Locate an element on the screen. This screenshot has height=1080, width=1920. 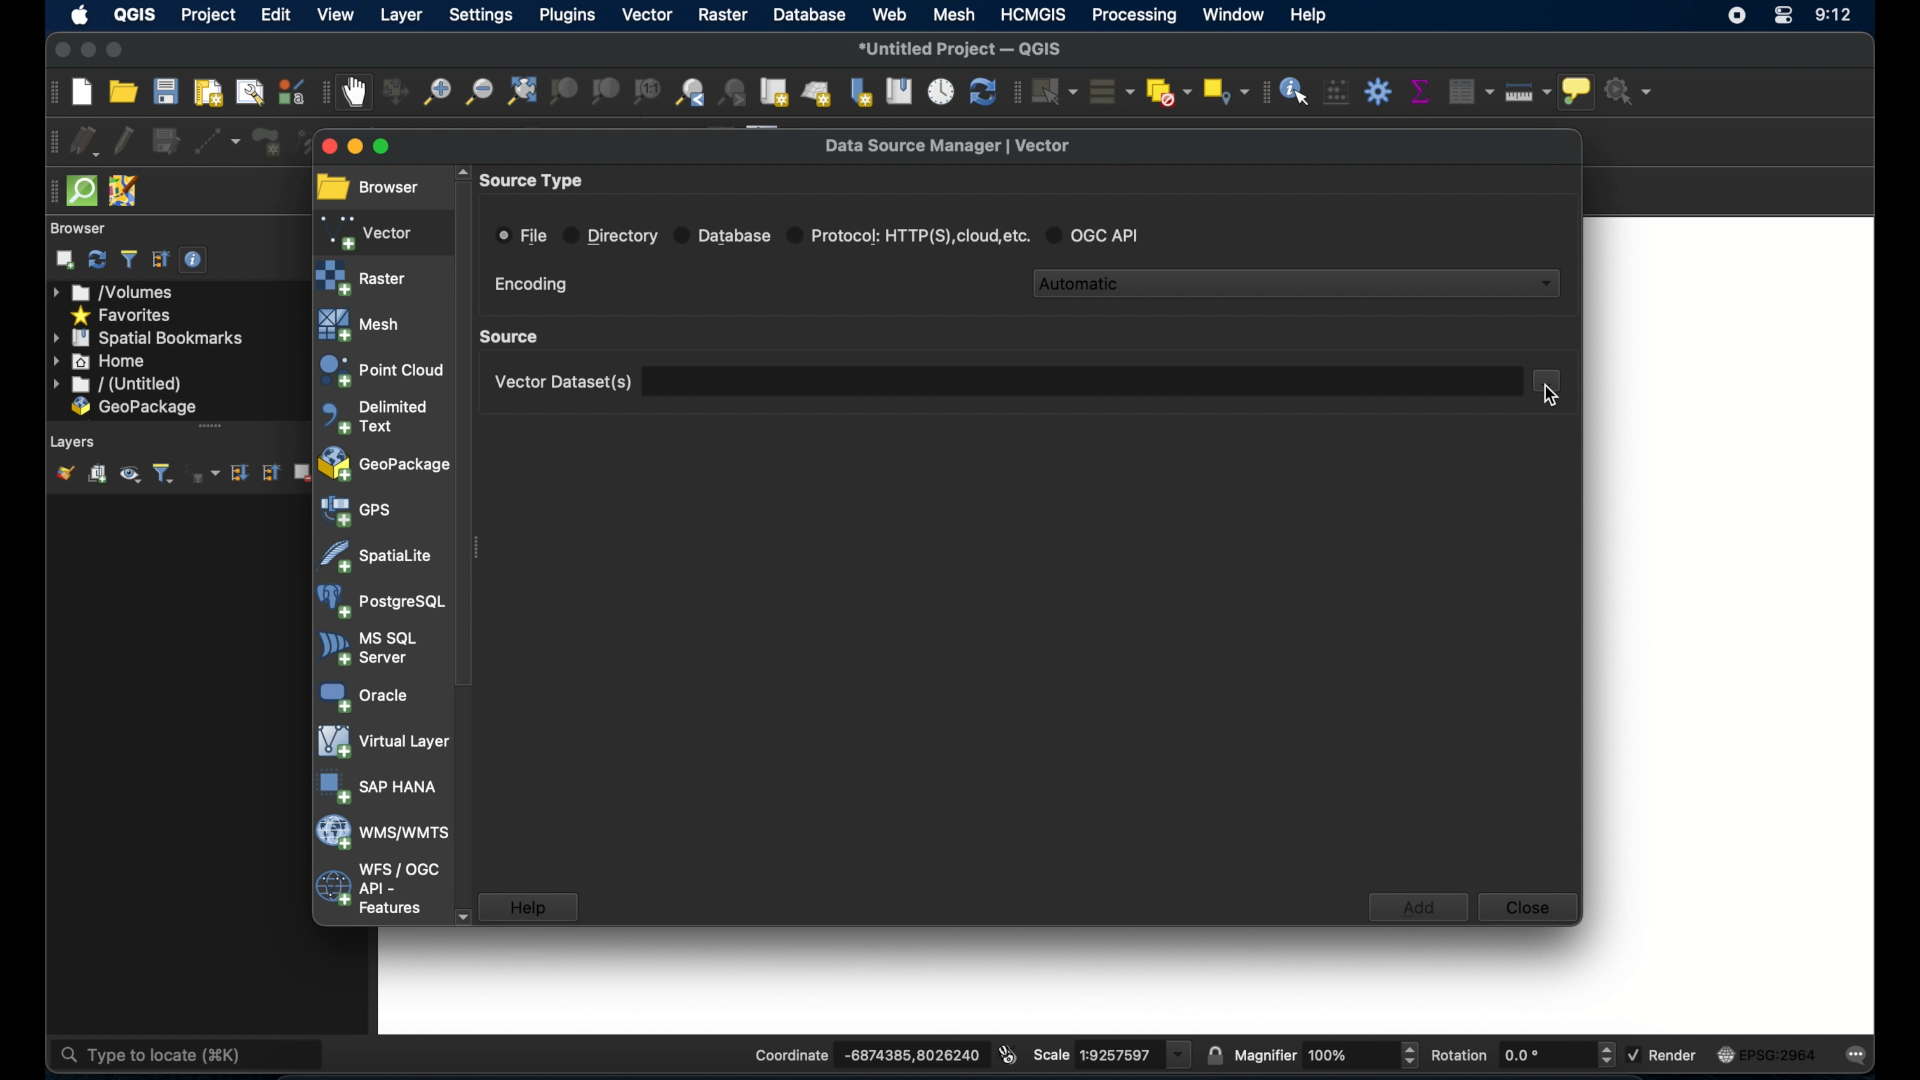
geopackage is located at coordinates (135, 408).